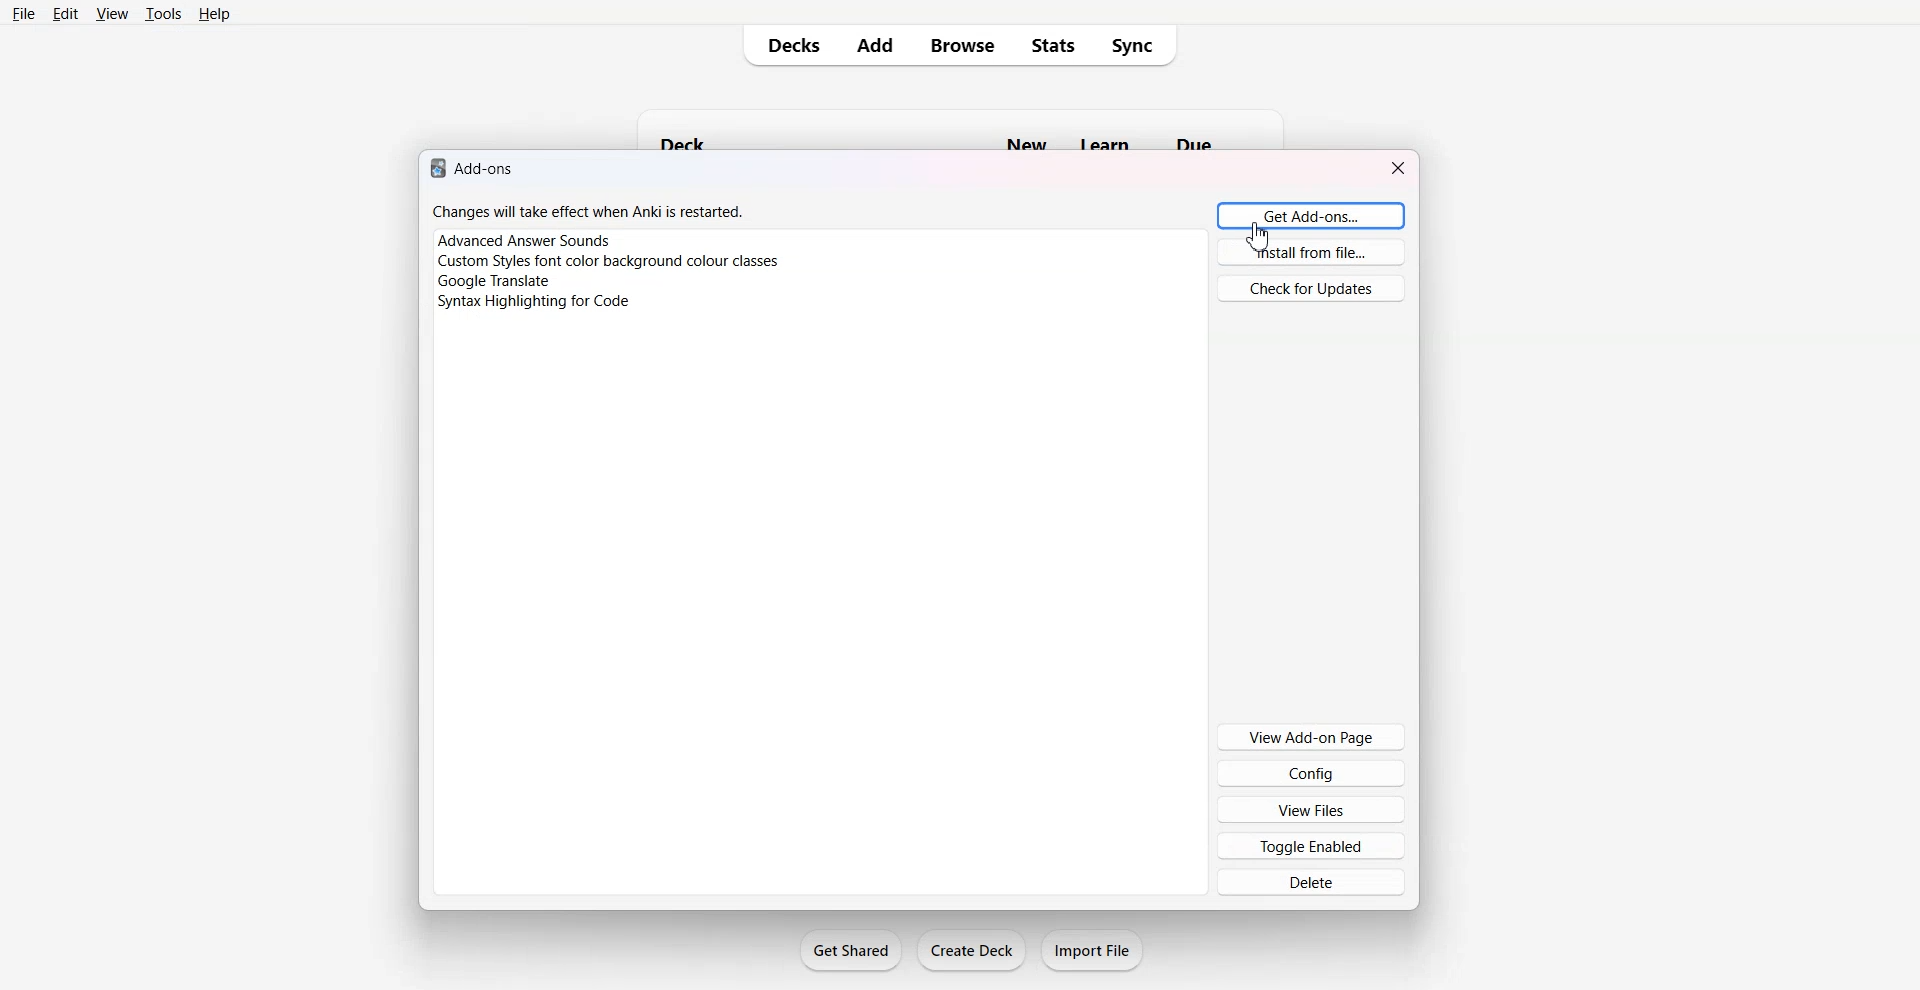 The height and width of the screenshot is (990, 1920). Describe the element at coordinates (64, 14) in the screenshot. I see `Edit` at that location.